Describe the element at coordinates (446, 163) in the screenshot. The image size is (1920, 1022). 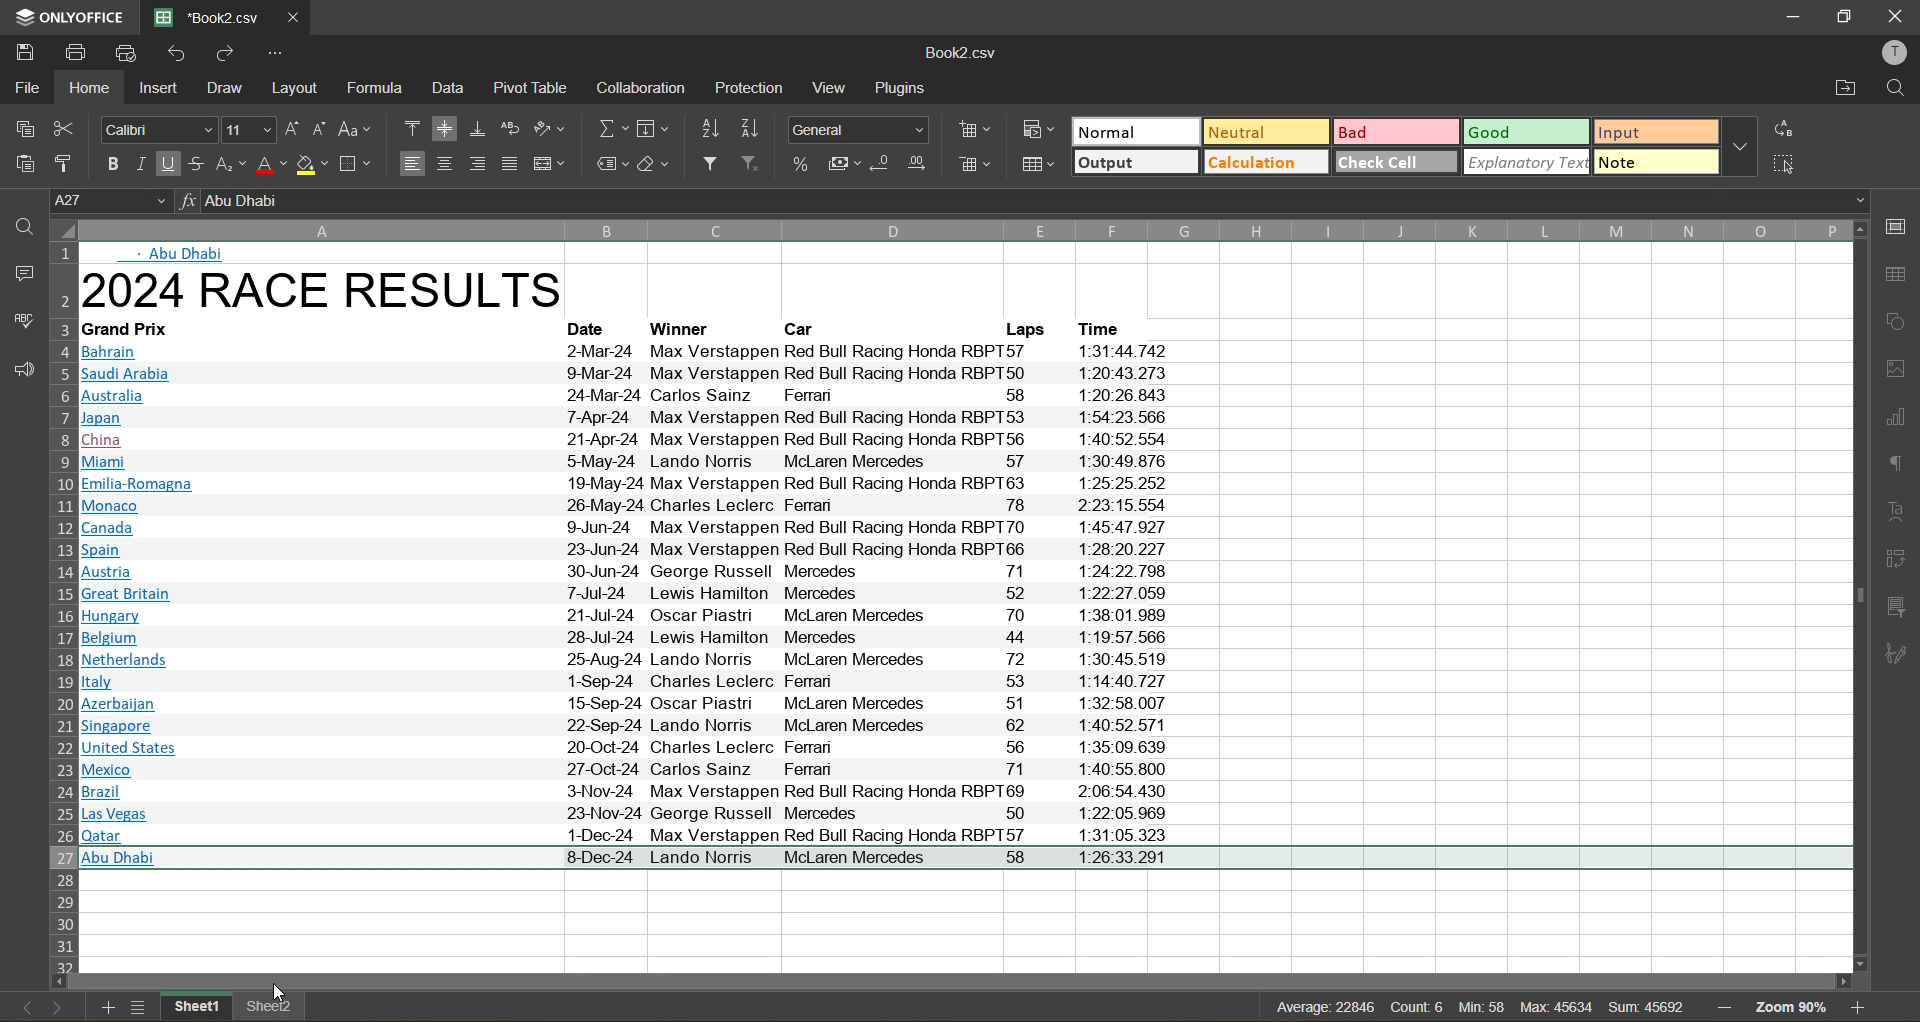
I see `align center` at that location.